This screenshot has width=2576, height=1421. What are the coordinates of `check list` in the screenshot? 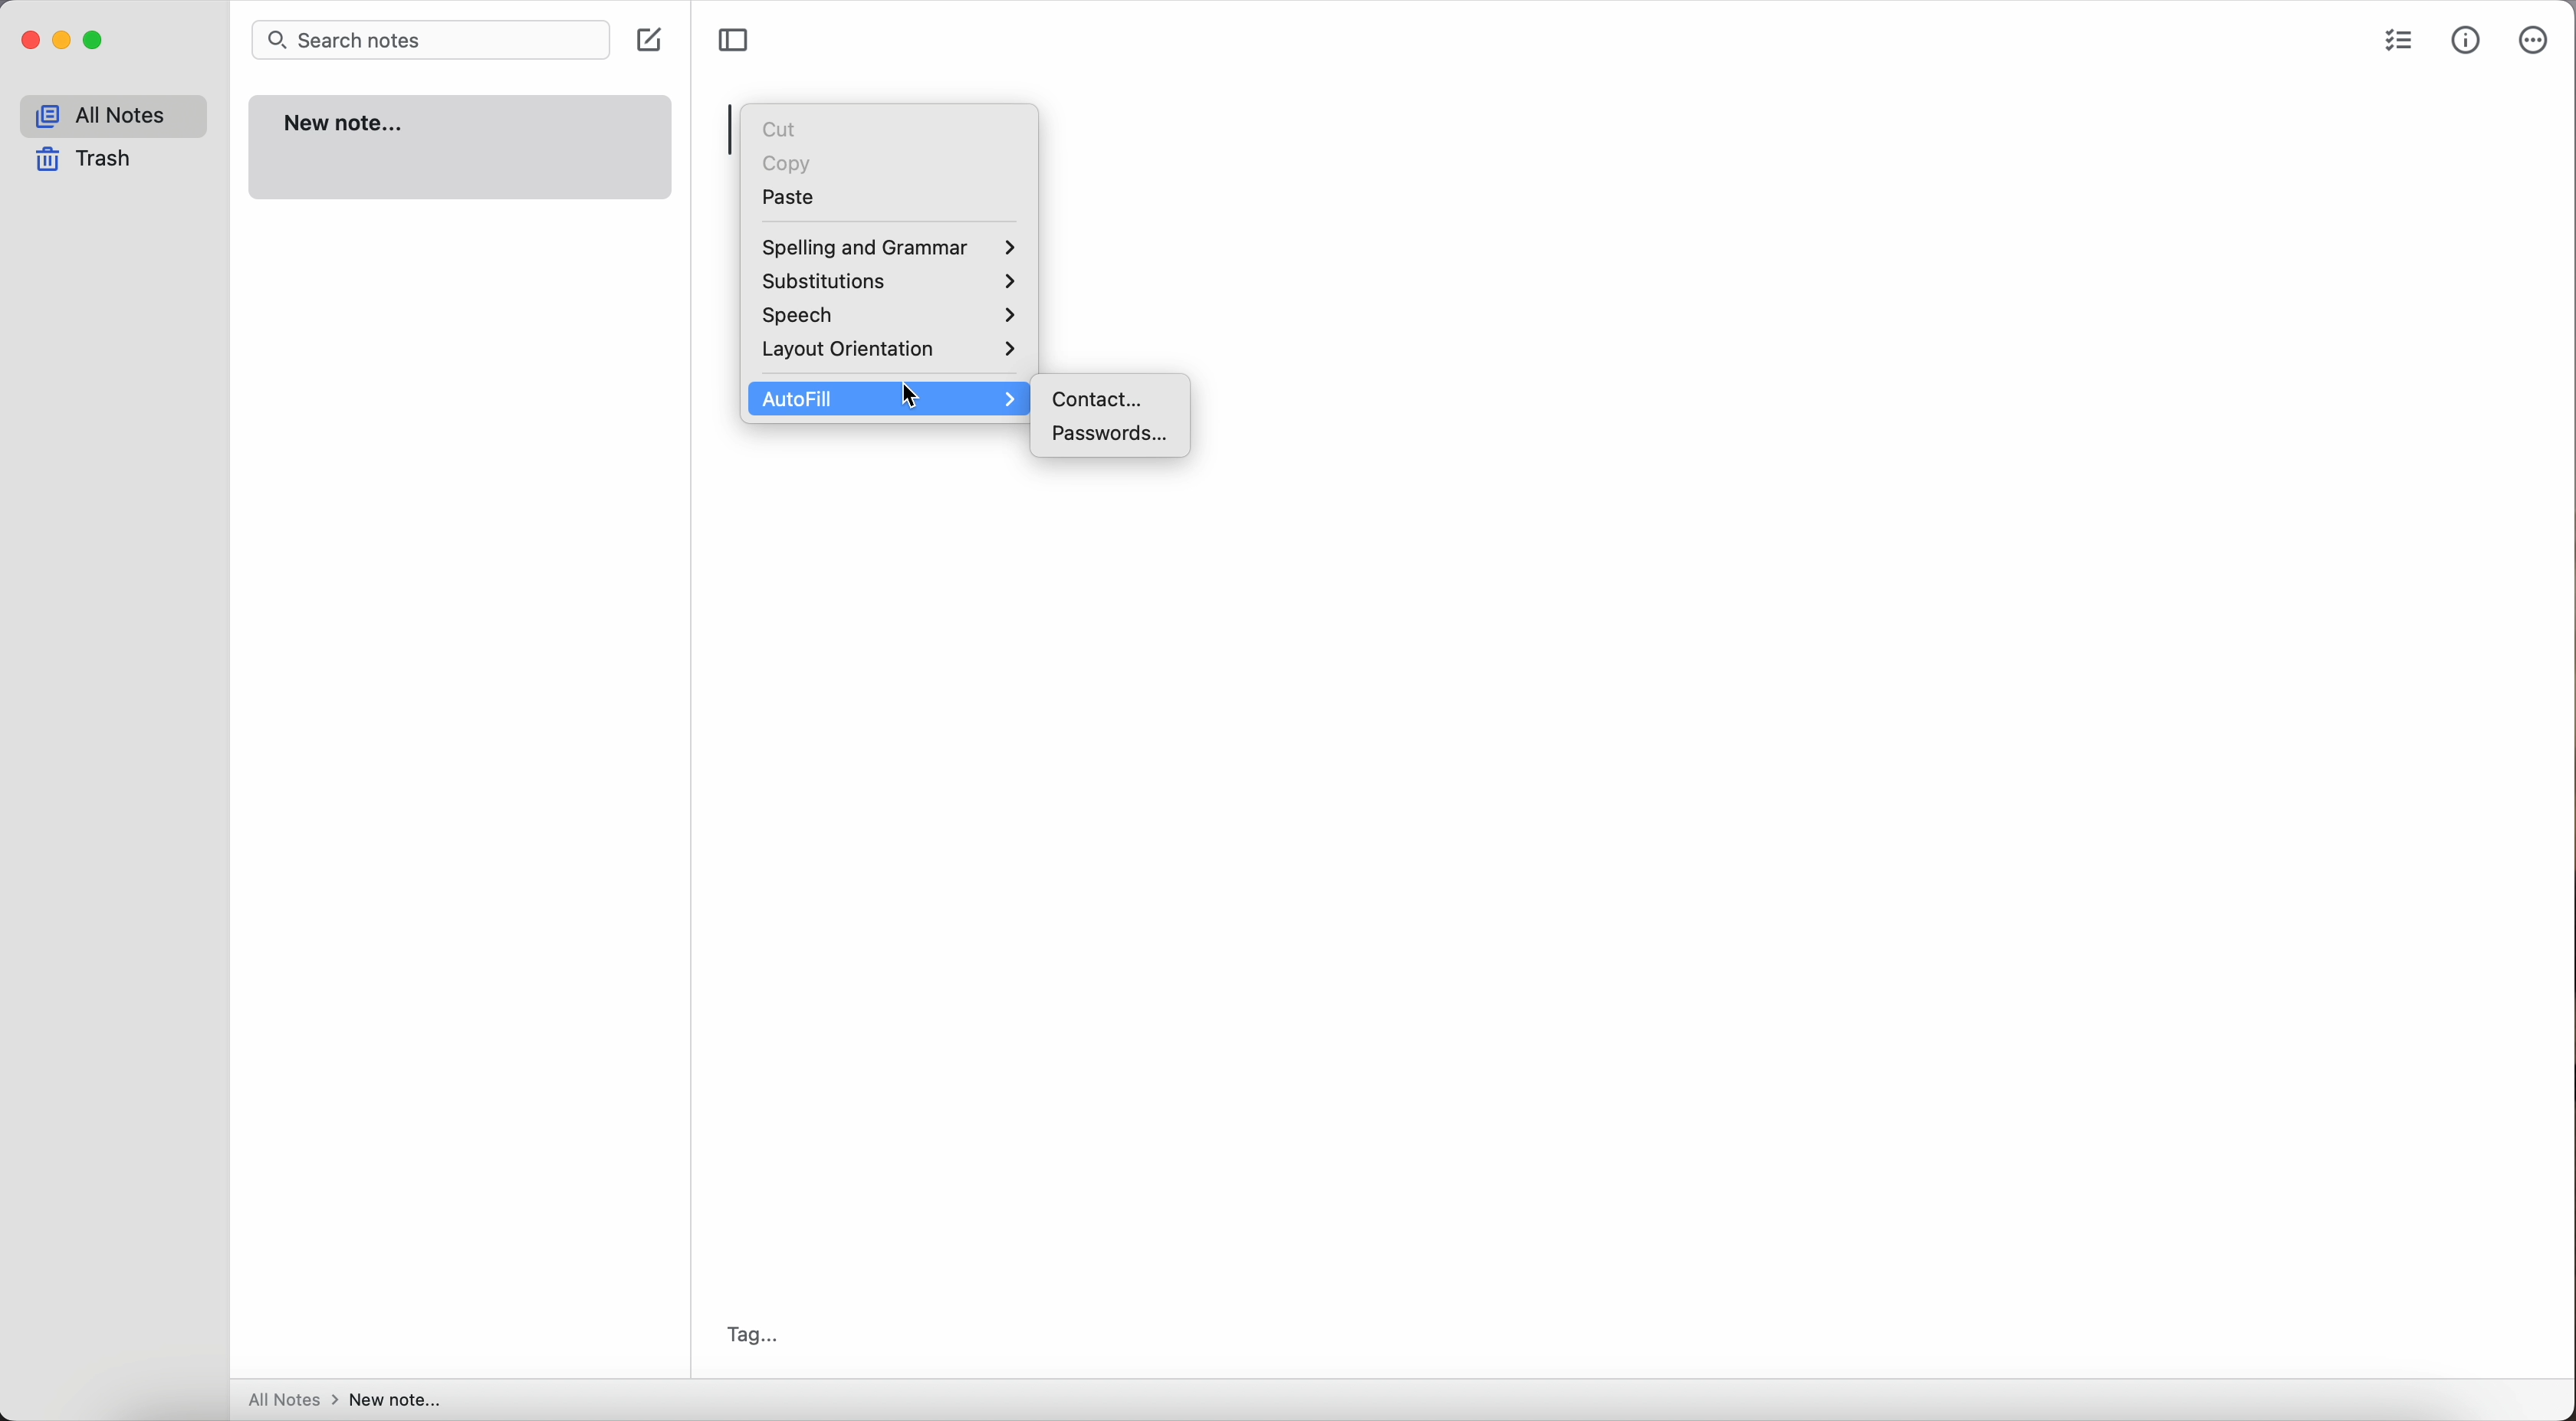 It's located at (2397, 43).